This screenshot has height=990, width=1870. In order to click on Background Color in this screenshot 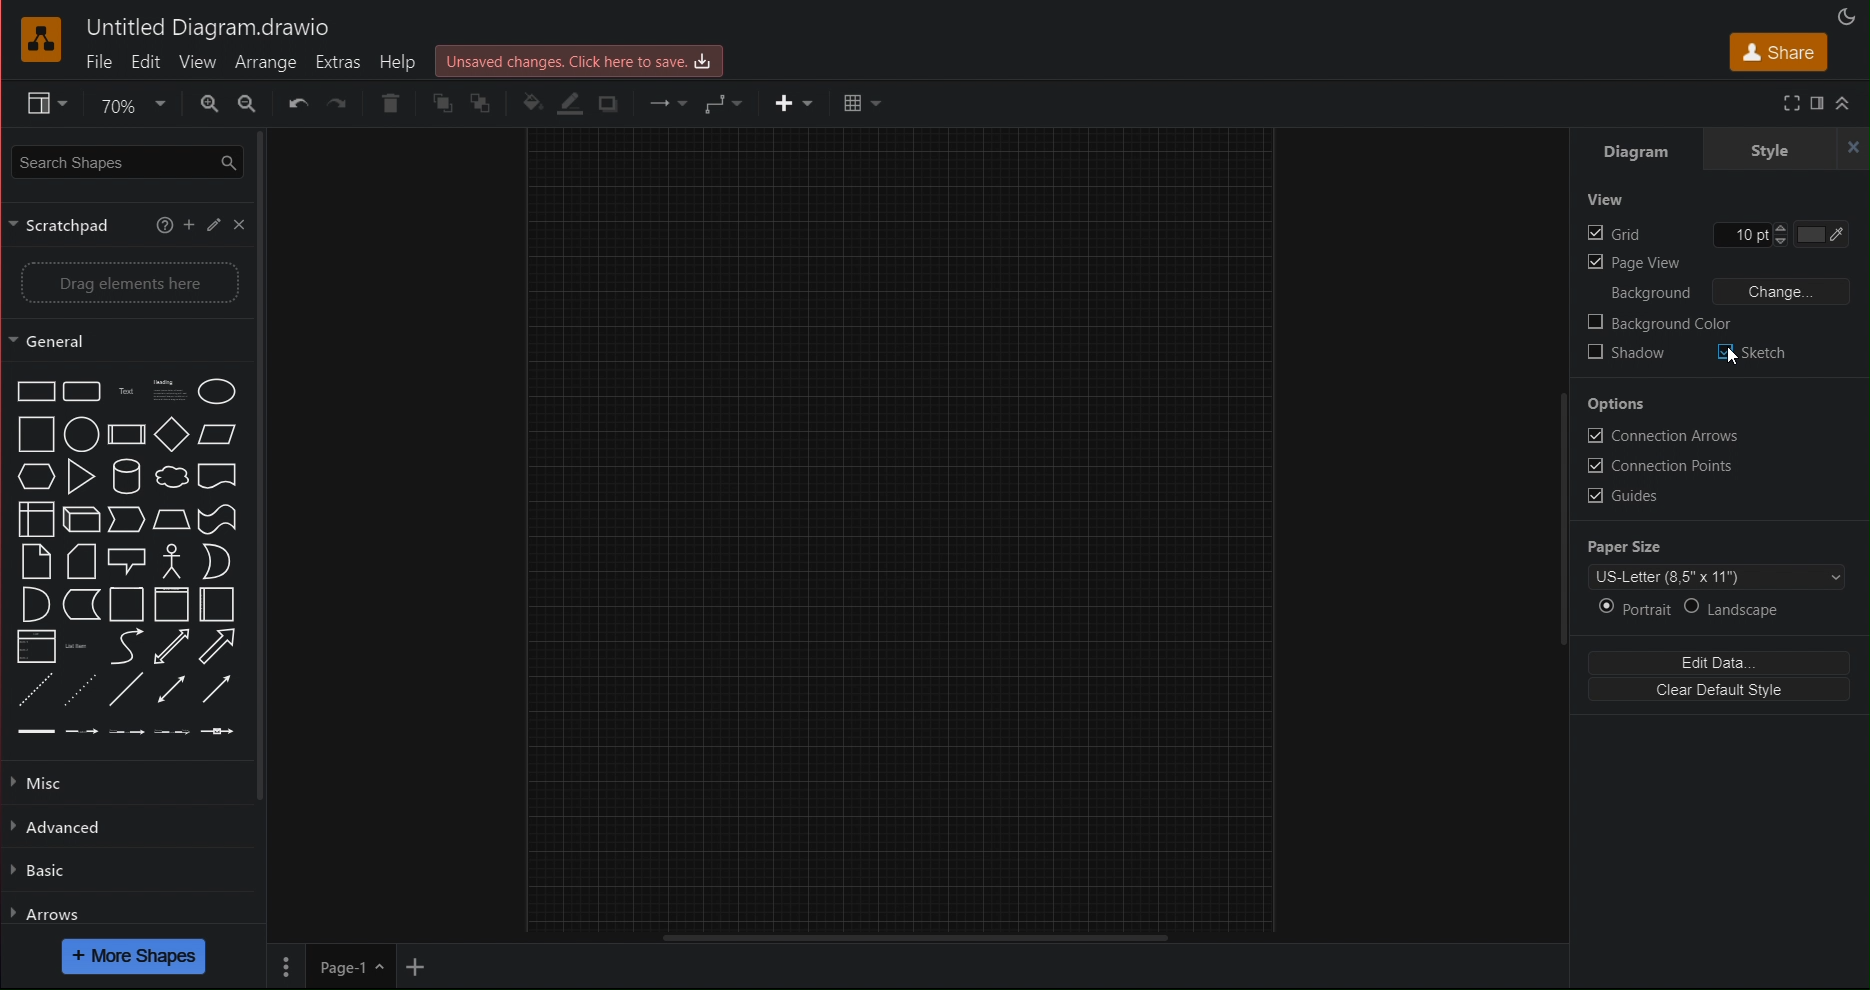, I will do `click(1662, 322)`.